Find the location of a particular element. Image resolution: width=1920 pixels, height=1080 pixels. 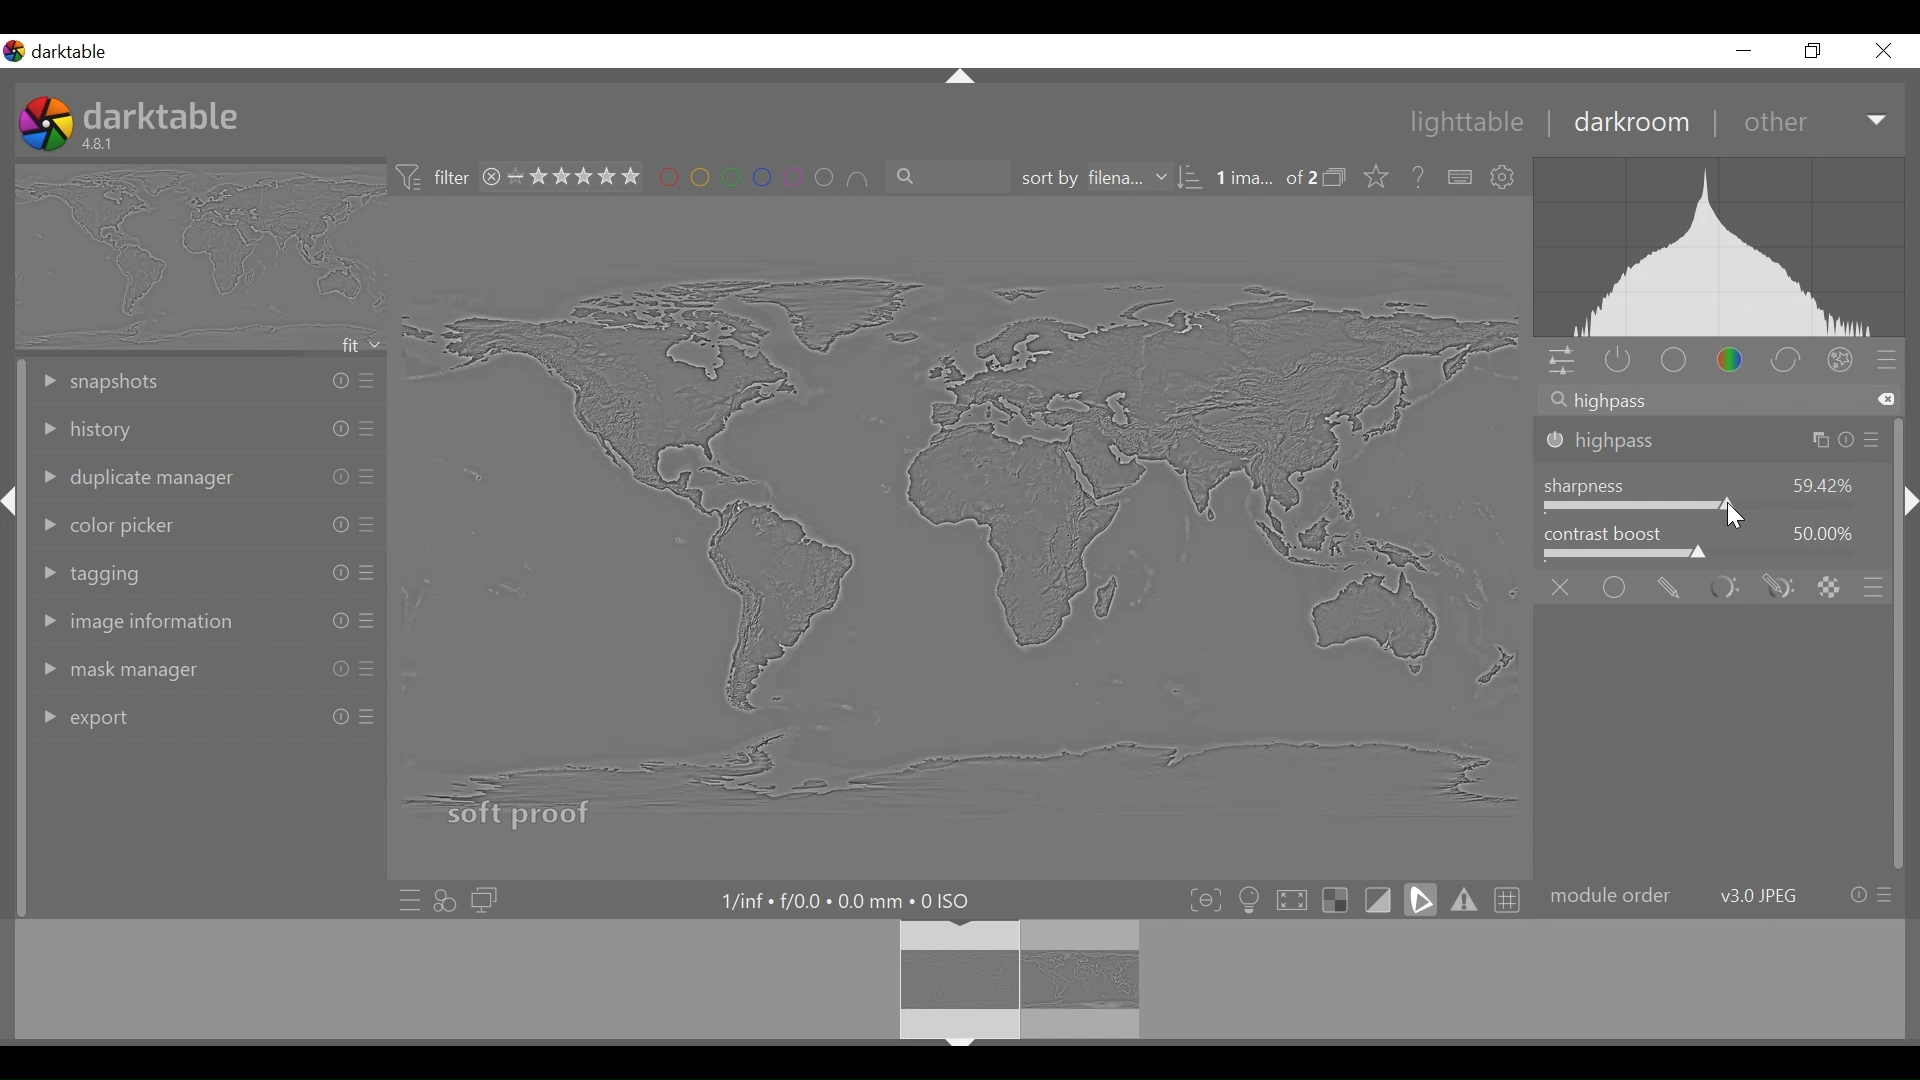

show active modules  is located at coordinates (1616, 362).